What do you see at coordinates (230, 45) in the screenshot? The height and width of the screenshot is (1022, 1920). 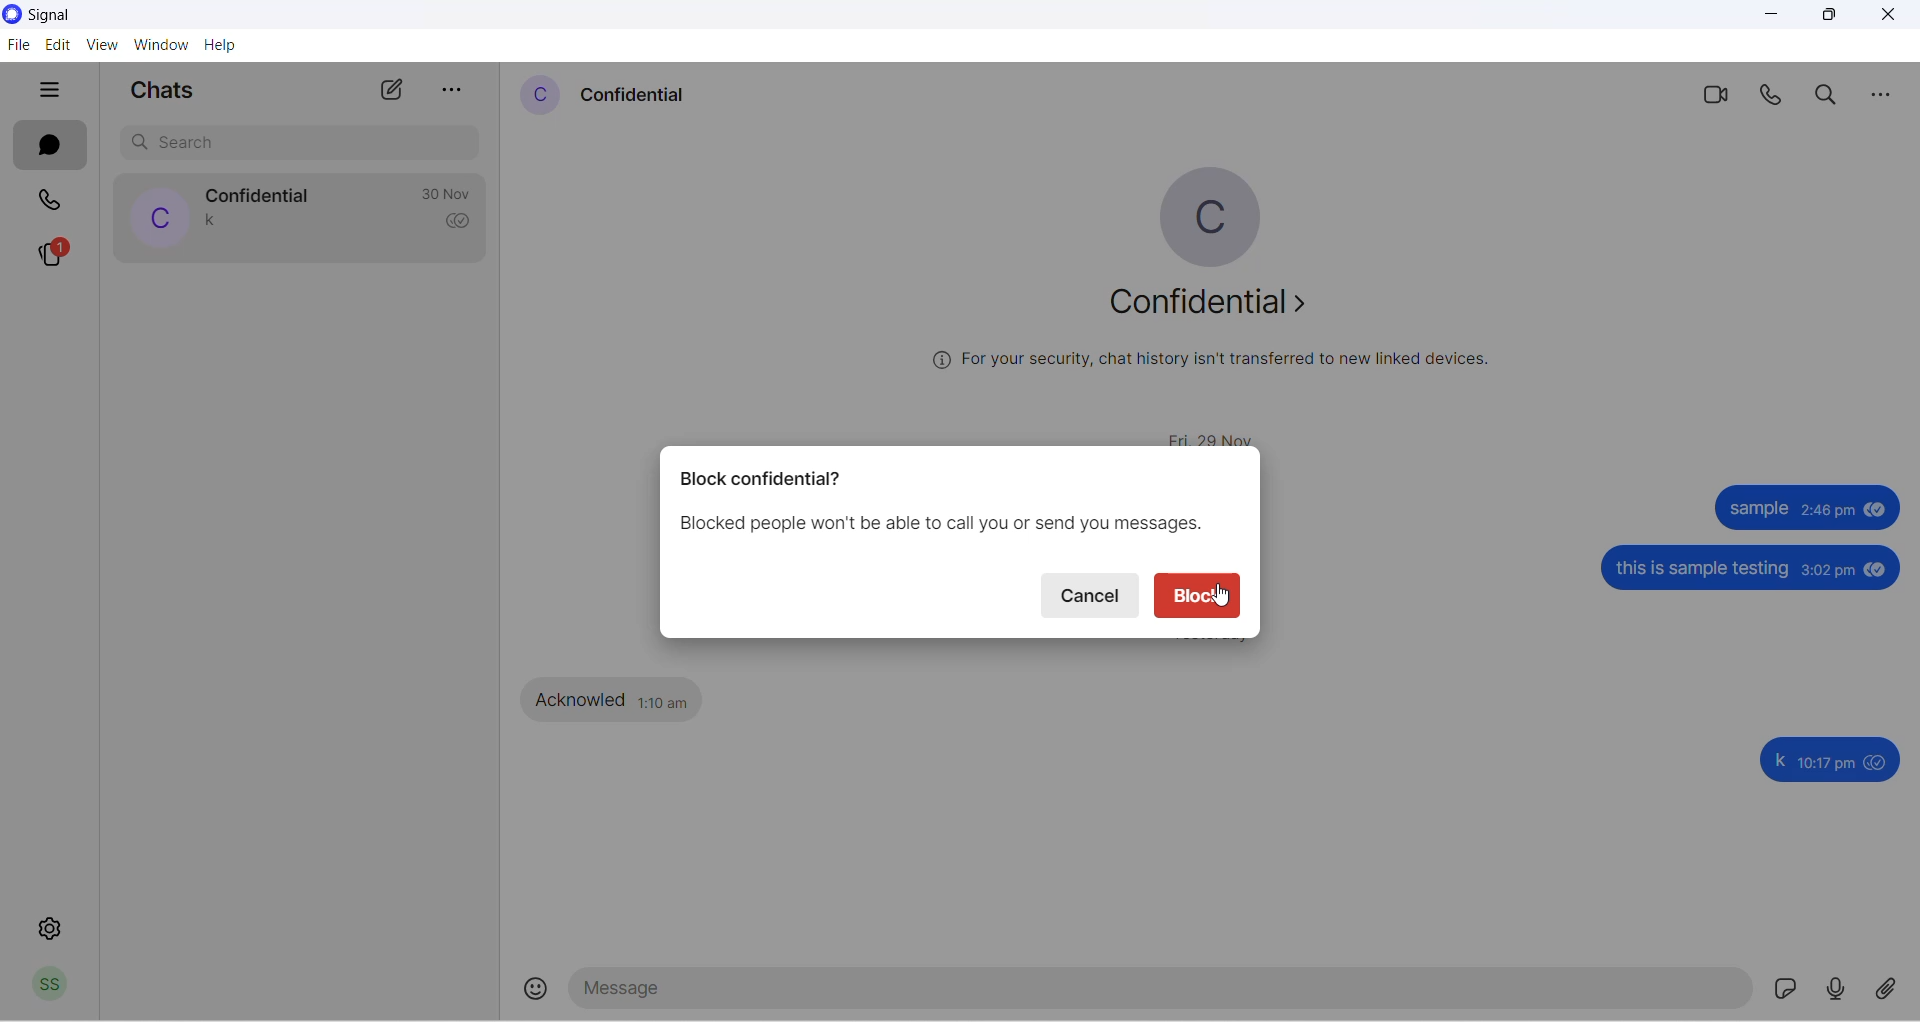 I see `help` at bounding box center [230, 45].